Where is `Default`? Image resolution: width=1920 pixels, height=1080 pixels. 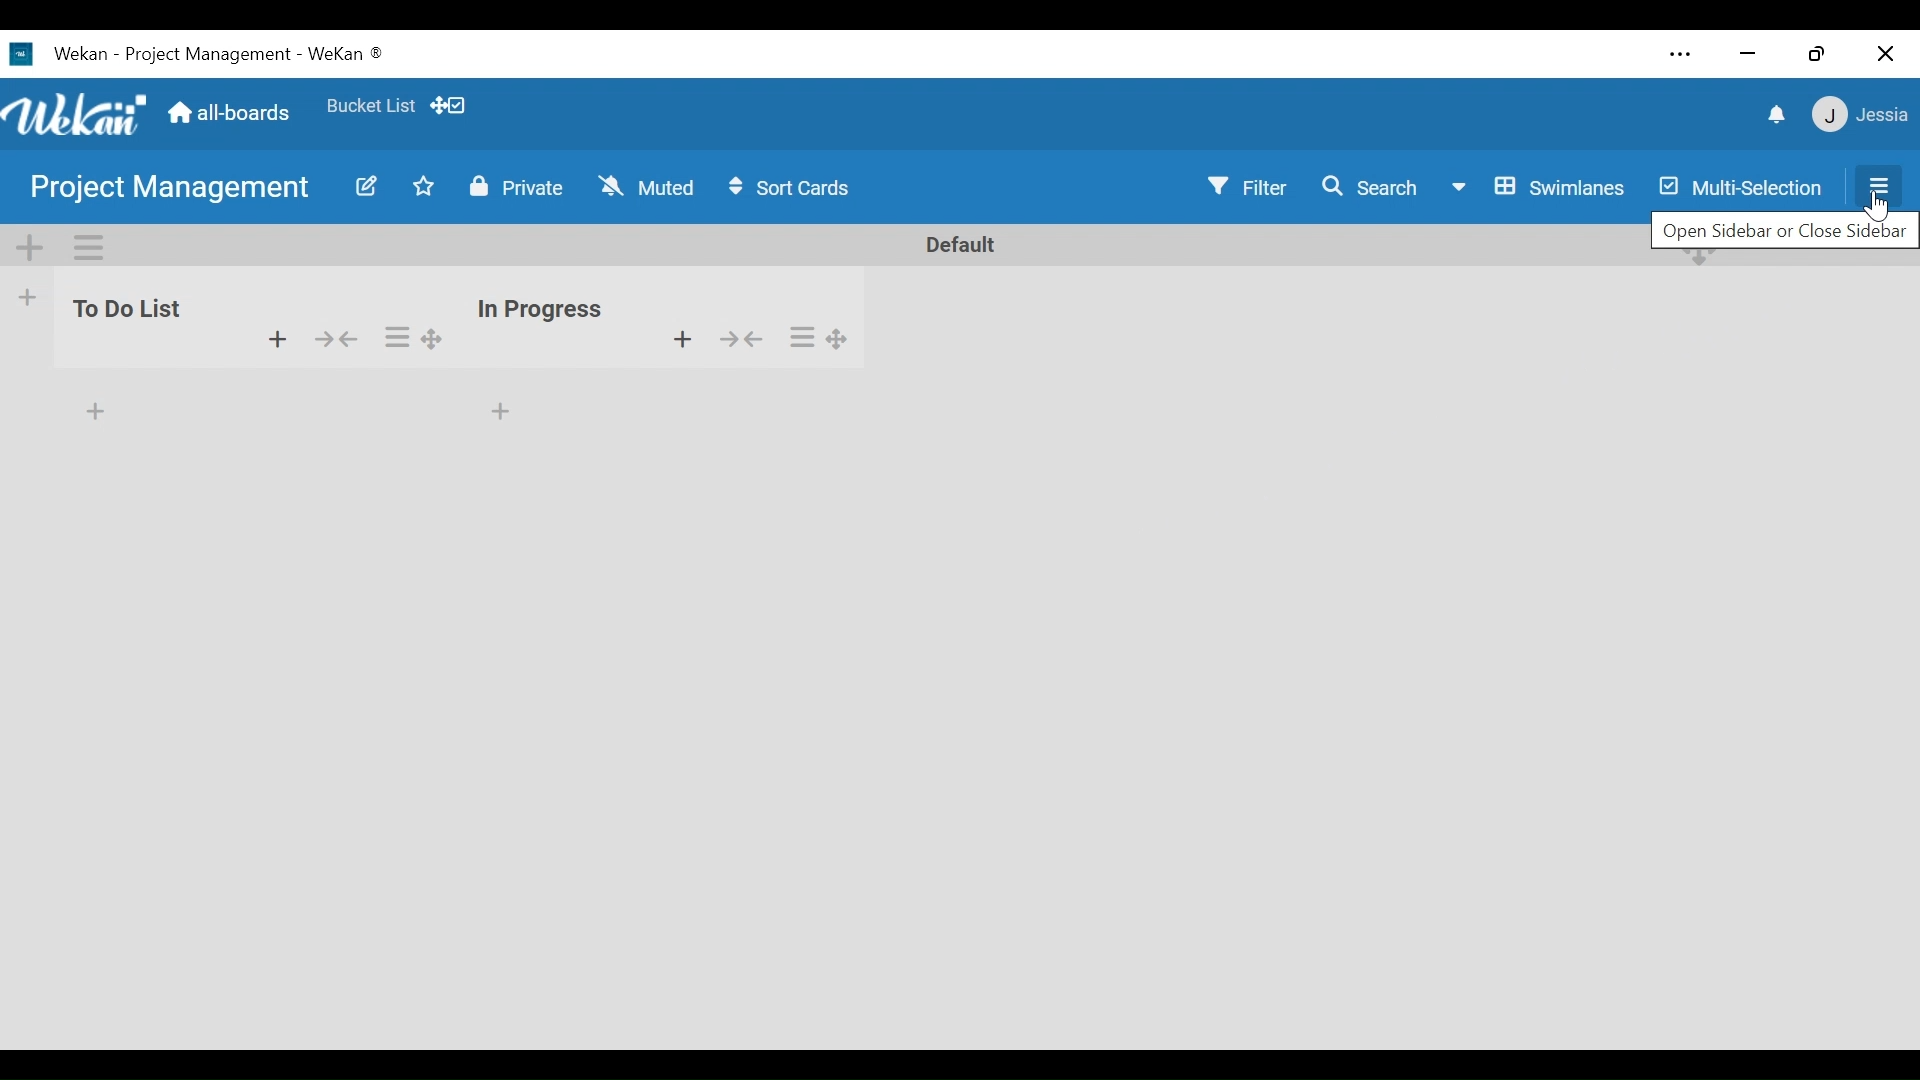
Default is located at coordinates (955, 244).